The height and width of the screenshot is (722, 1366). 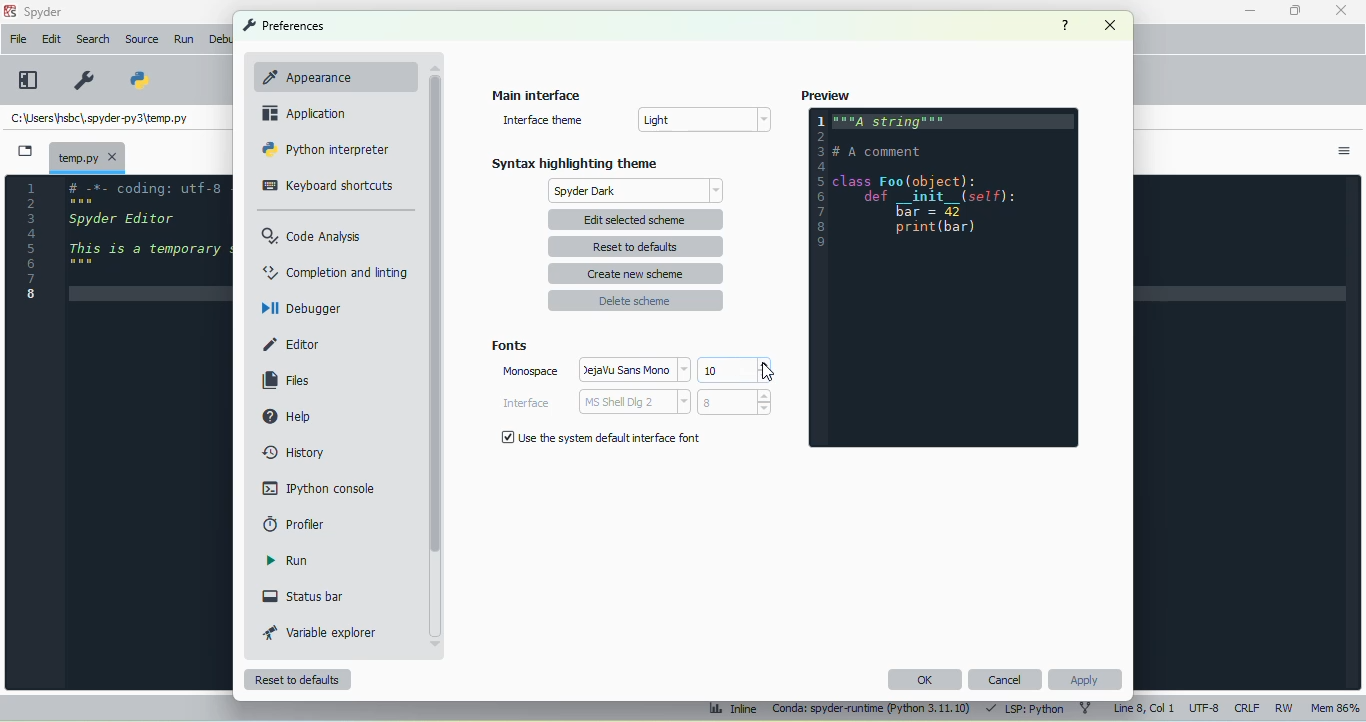 What do you see at coordinates (943, 277) in the screenshot?
I see `preview box` at bounding box center [943, 277].